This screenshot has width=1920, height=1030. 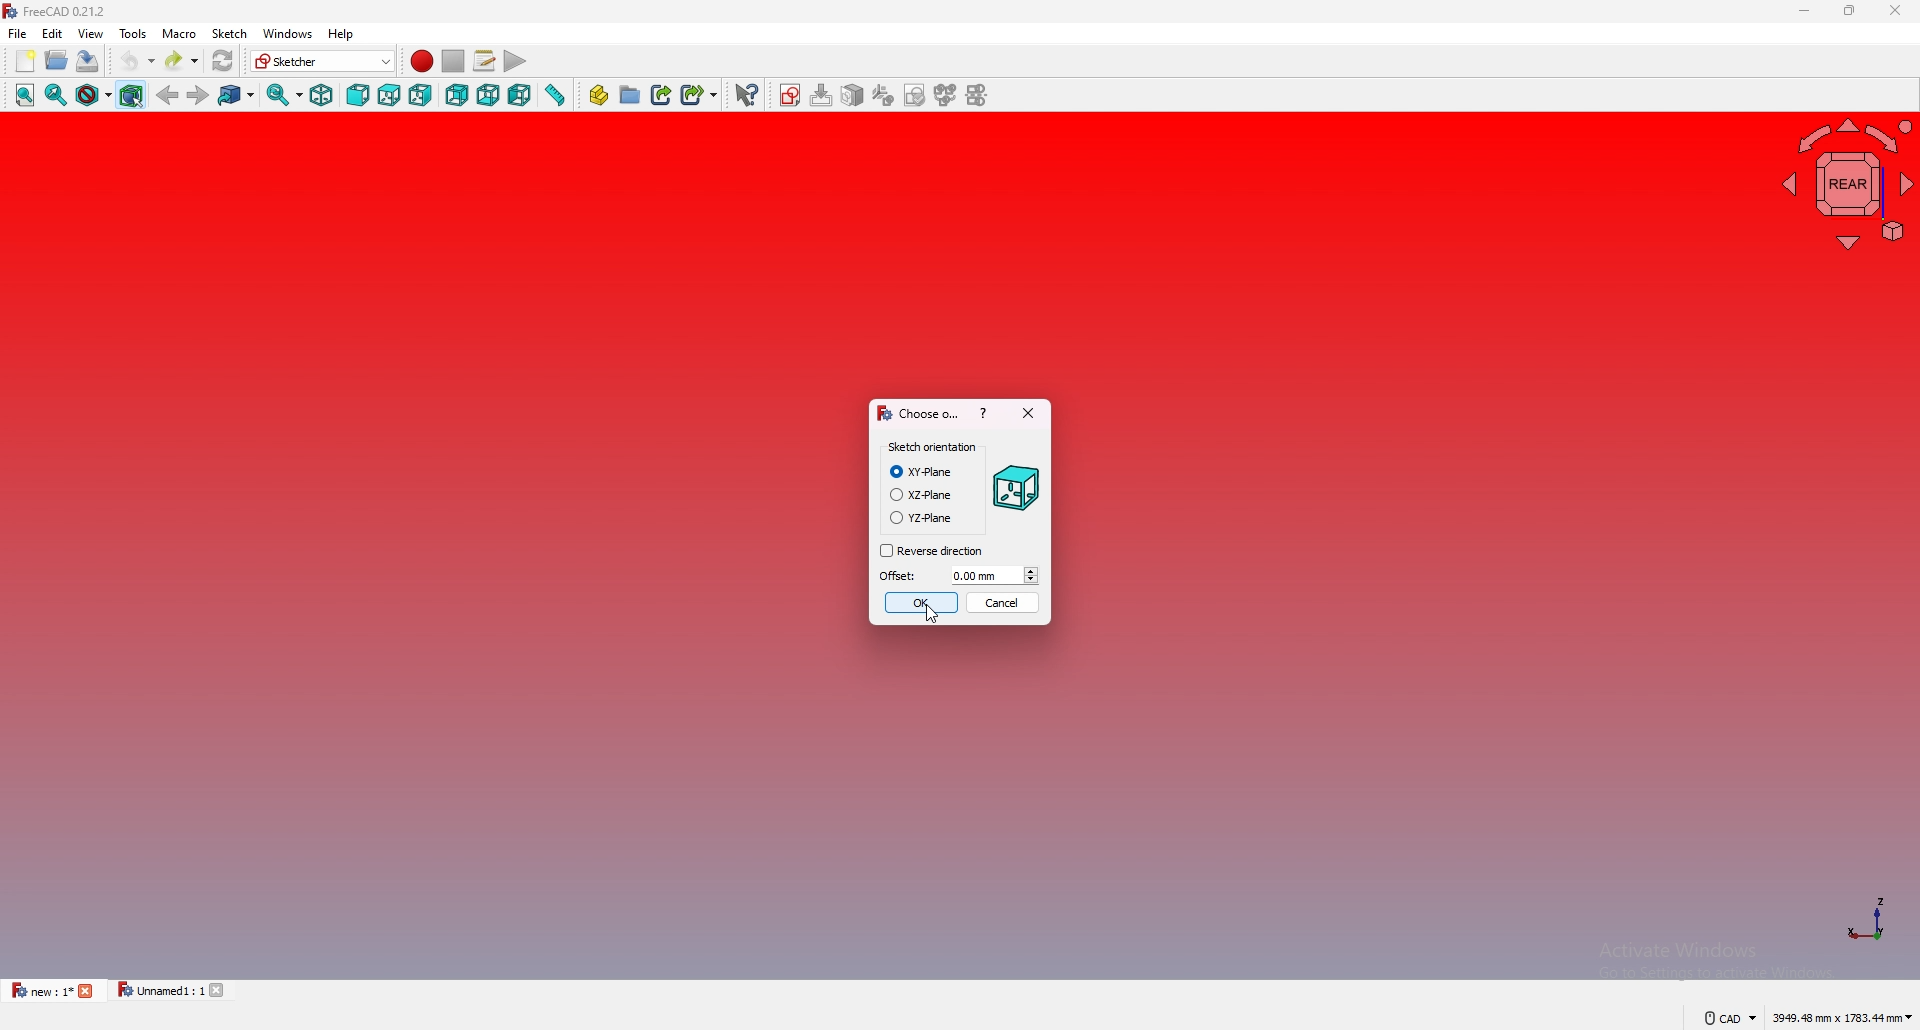 What do you see at coordinates (1804, 11) in the screenshot?
I see `minimize` at bounding box center [1804, 11].